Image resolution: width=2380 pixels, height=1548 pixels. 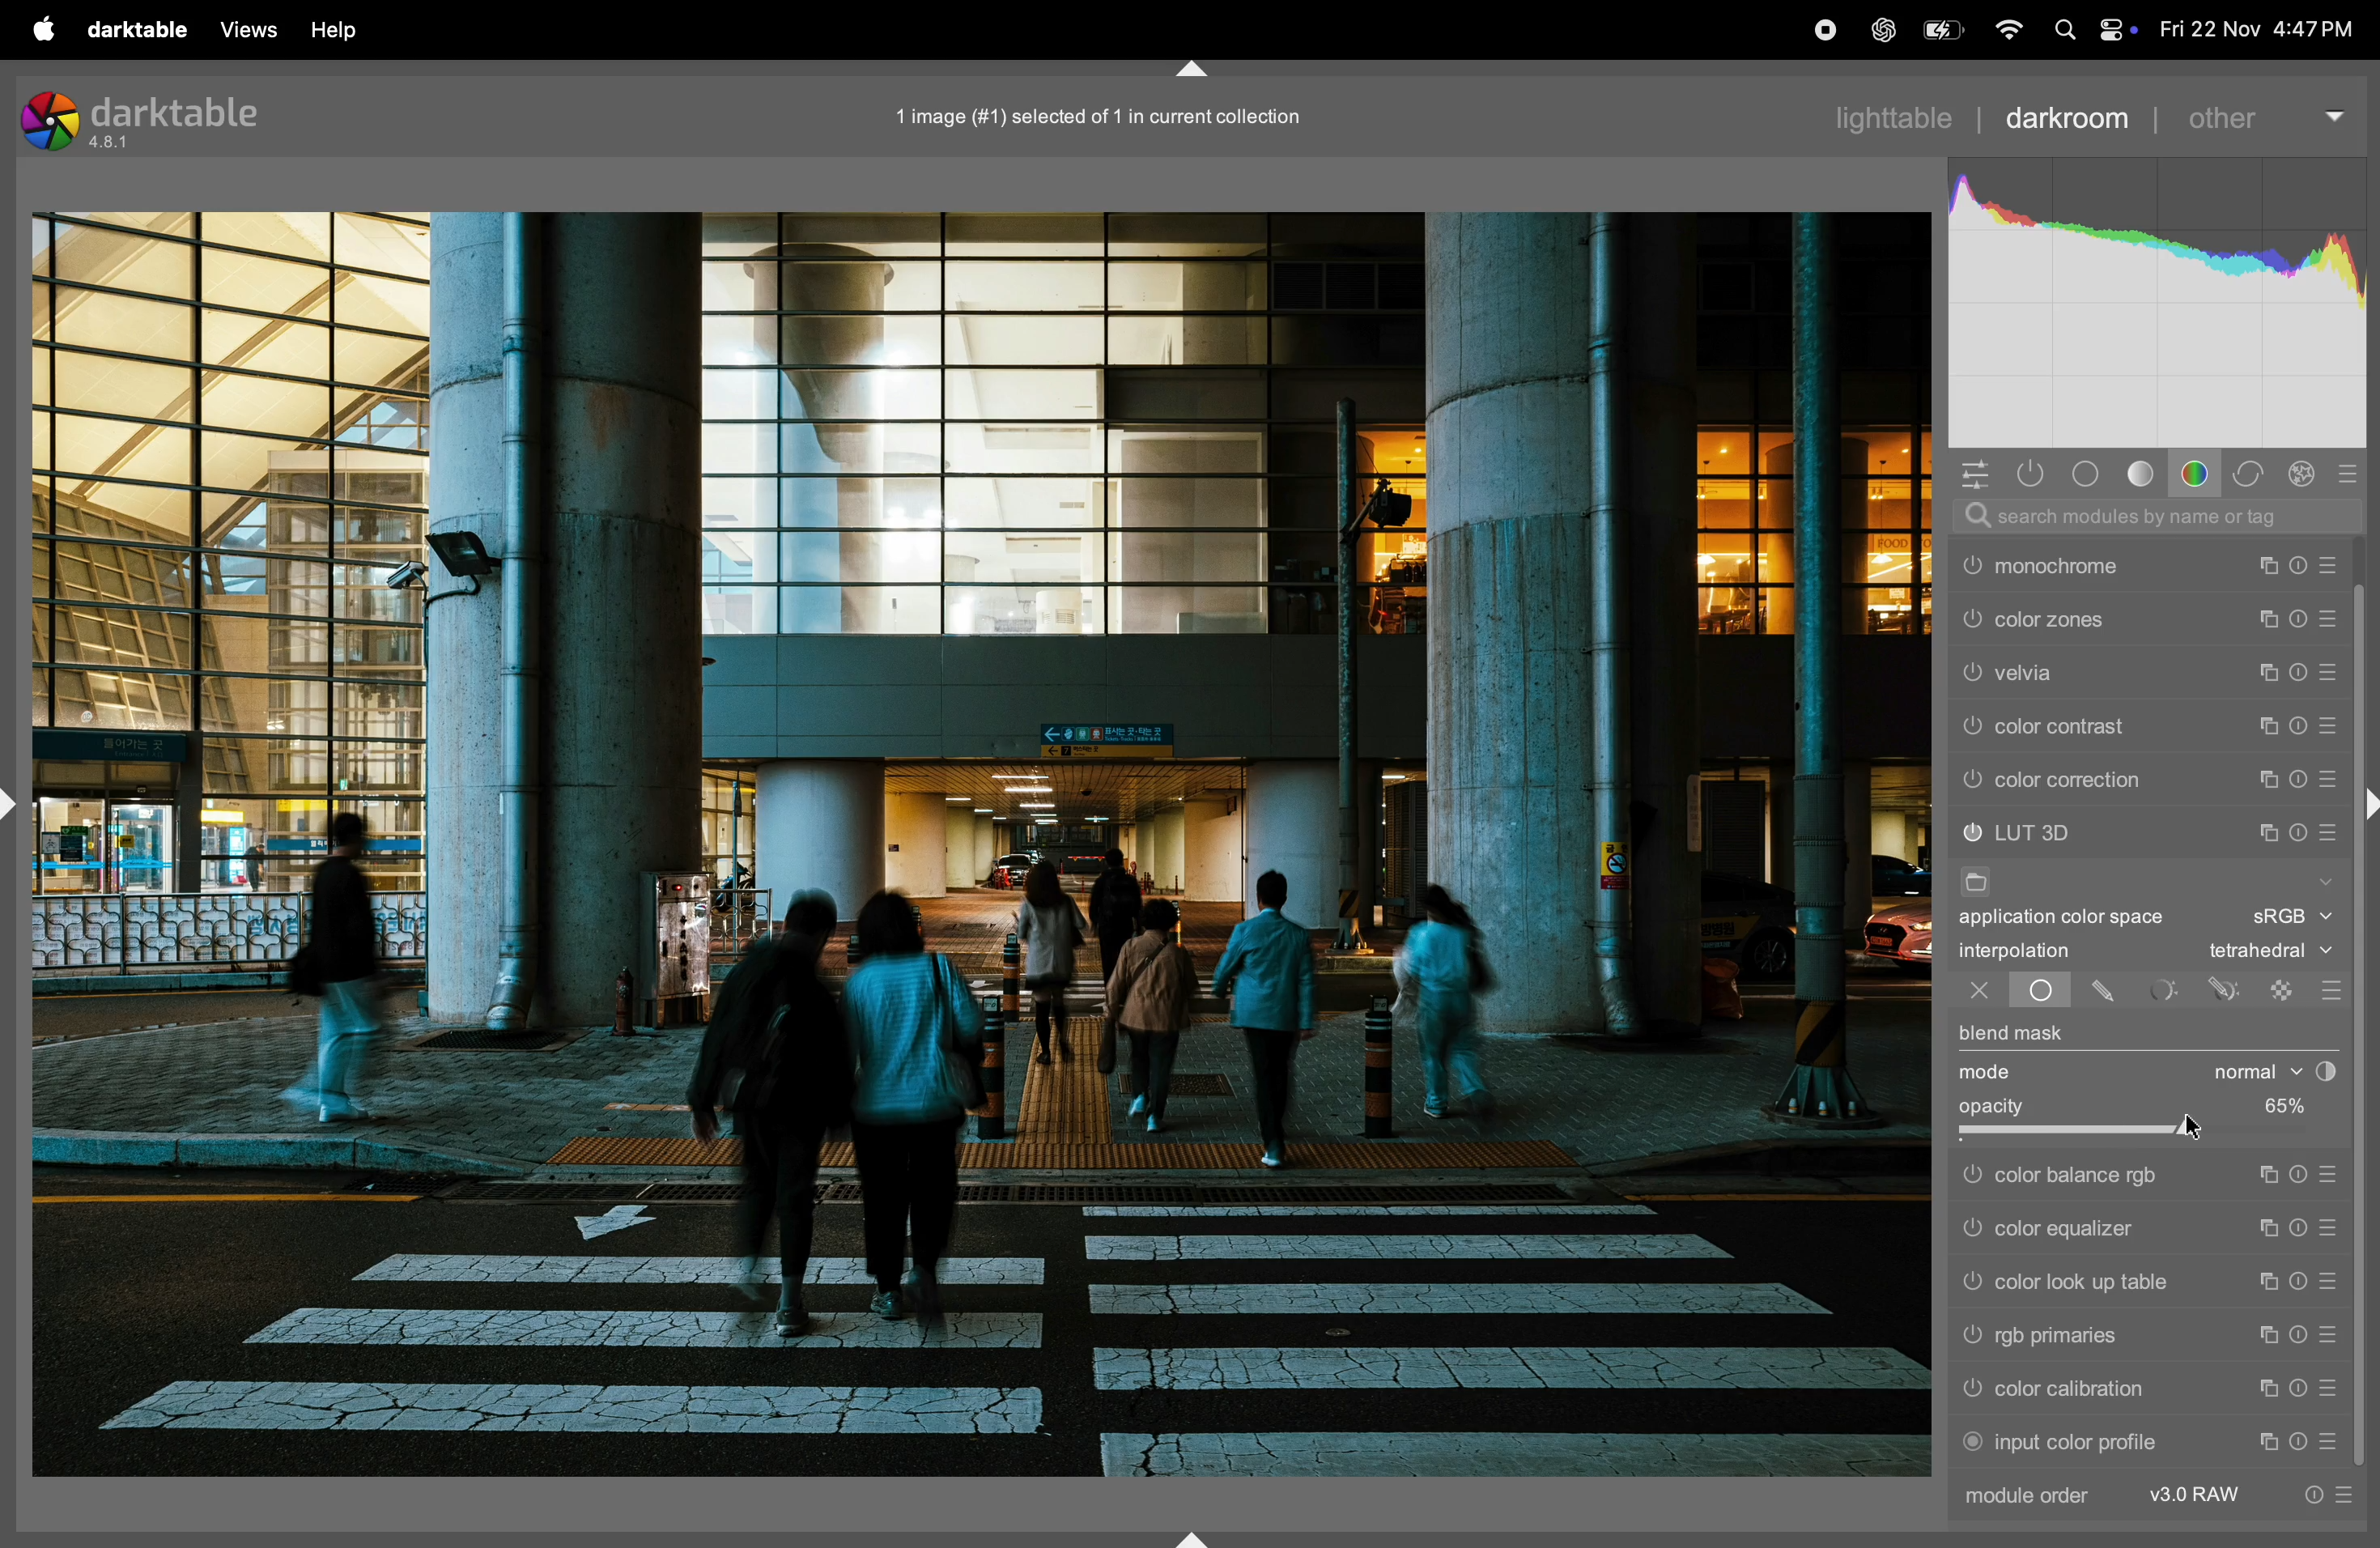 I want to click on interpolation, so click(x=2035, y=953).